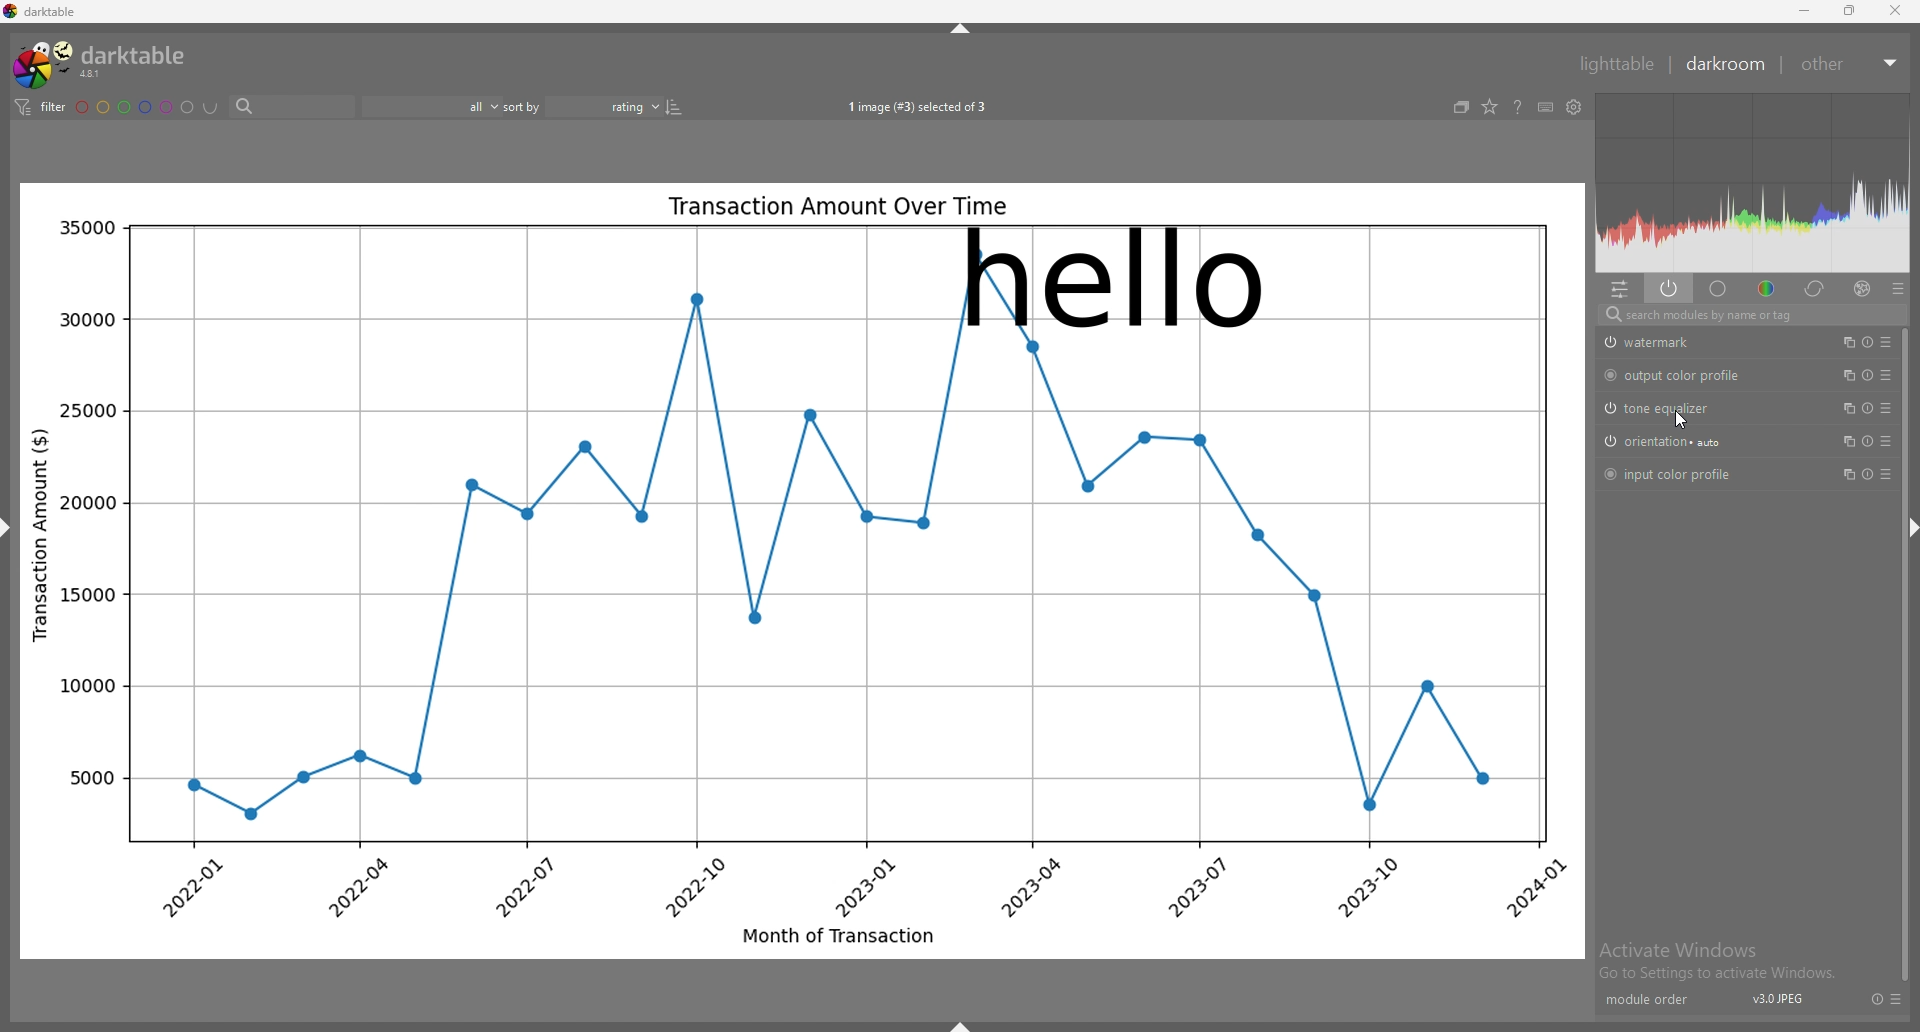 Image resolution: width=1920 pixels, height=1032 pixels. I want to click on close, so click(1893, 10).